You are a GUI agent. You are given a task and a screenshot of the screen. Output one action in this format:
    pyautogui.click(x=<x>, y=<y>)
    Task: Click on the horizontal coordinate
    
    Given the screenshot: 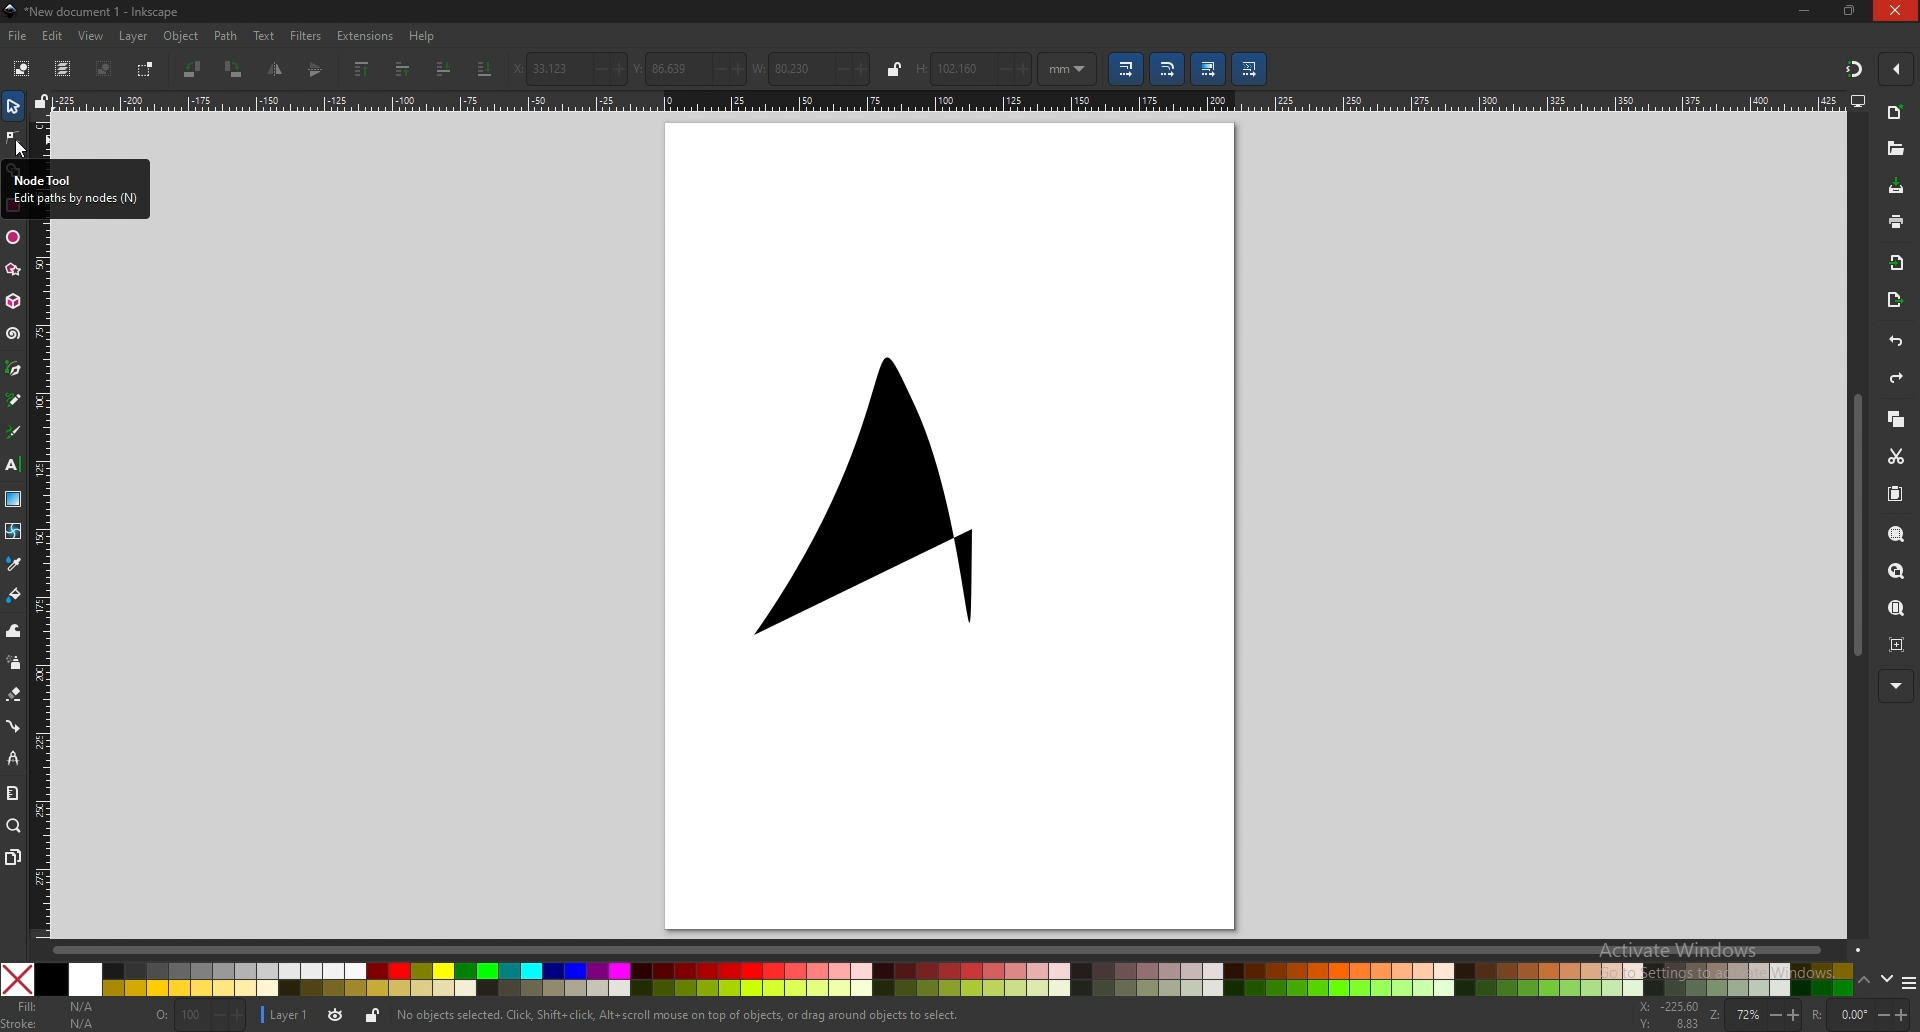 What is the action you would take?
    pyautogui.click(x=568, y=69)
    